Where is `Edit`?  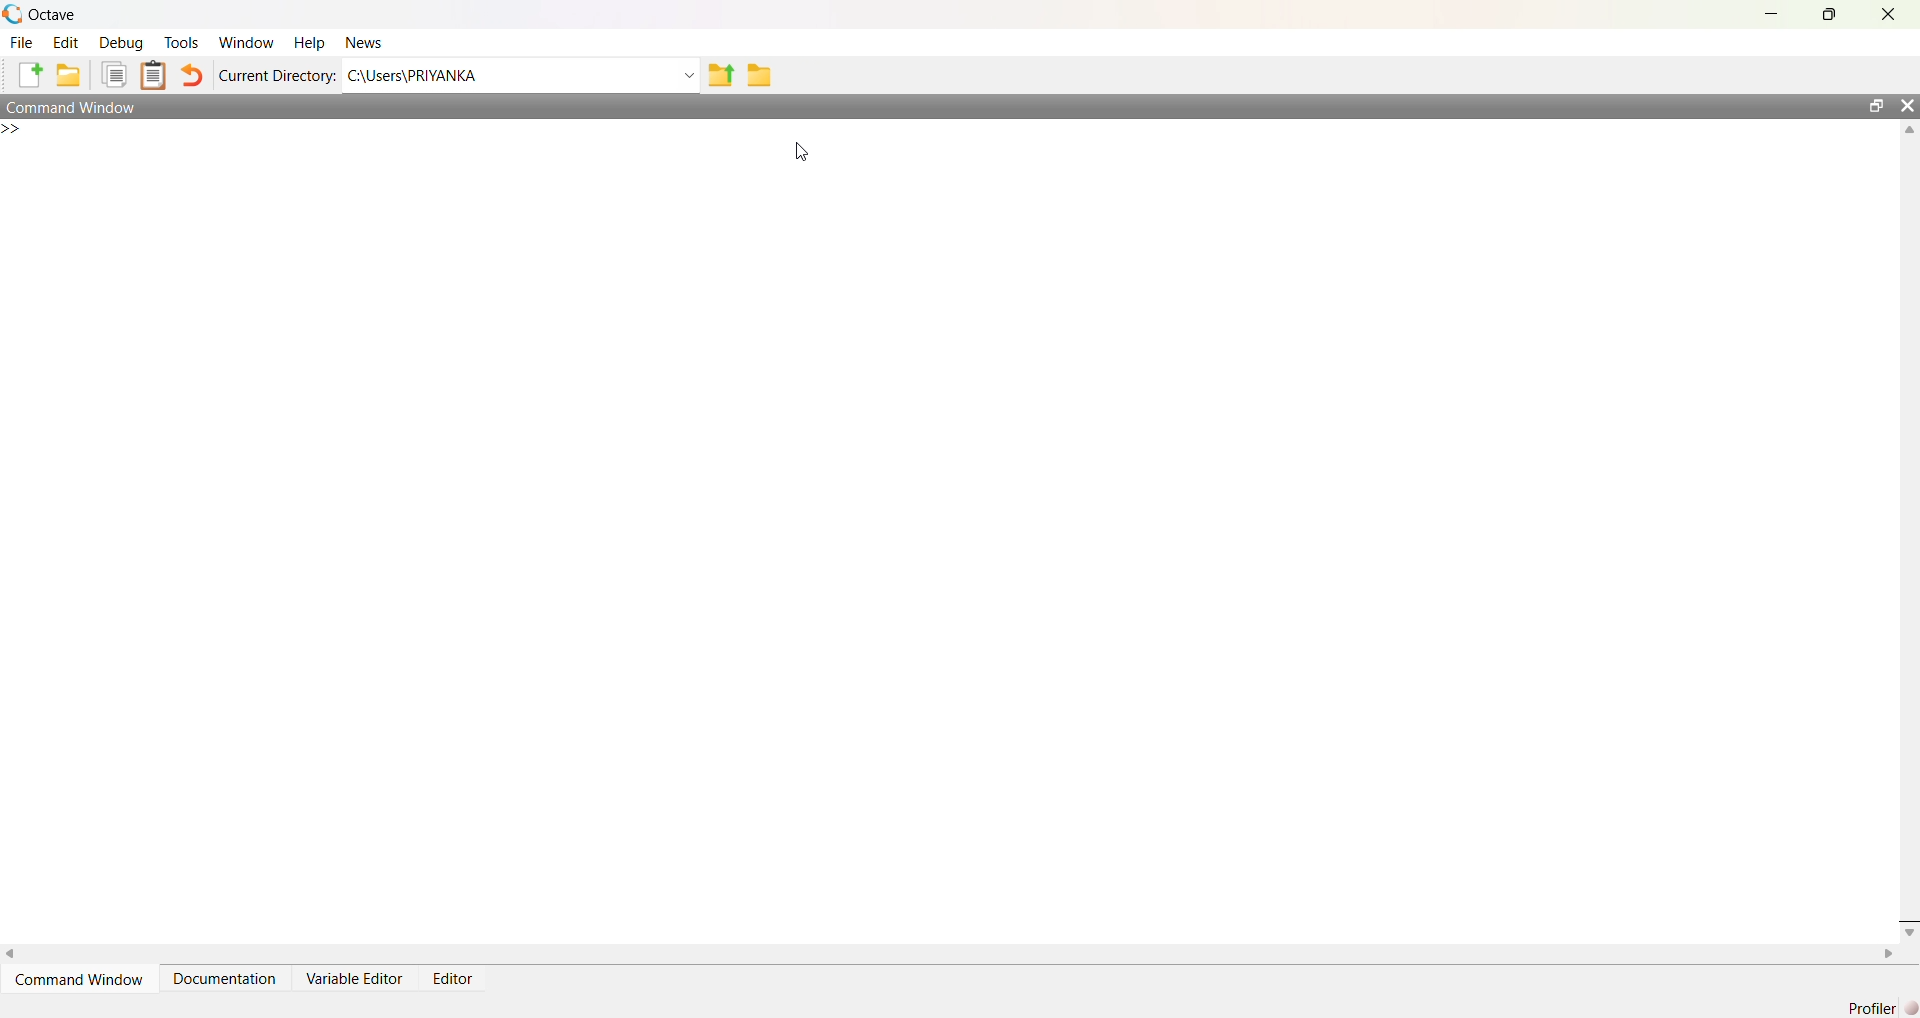
Edit is located at coordinates (70, 44).